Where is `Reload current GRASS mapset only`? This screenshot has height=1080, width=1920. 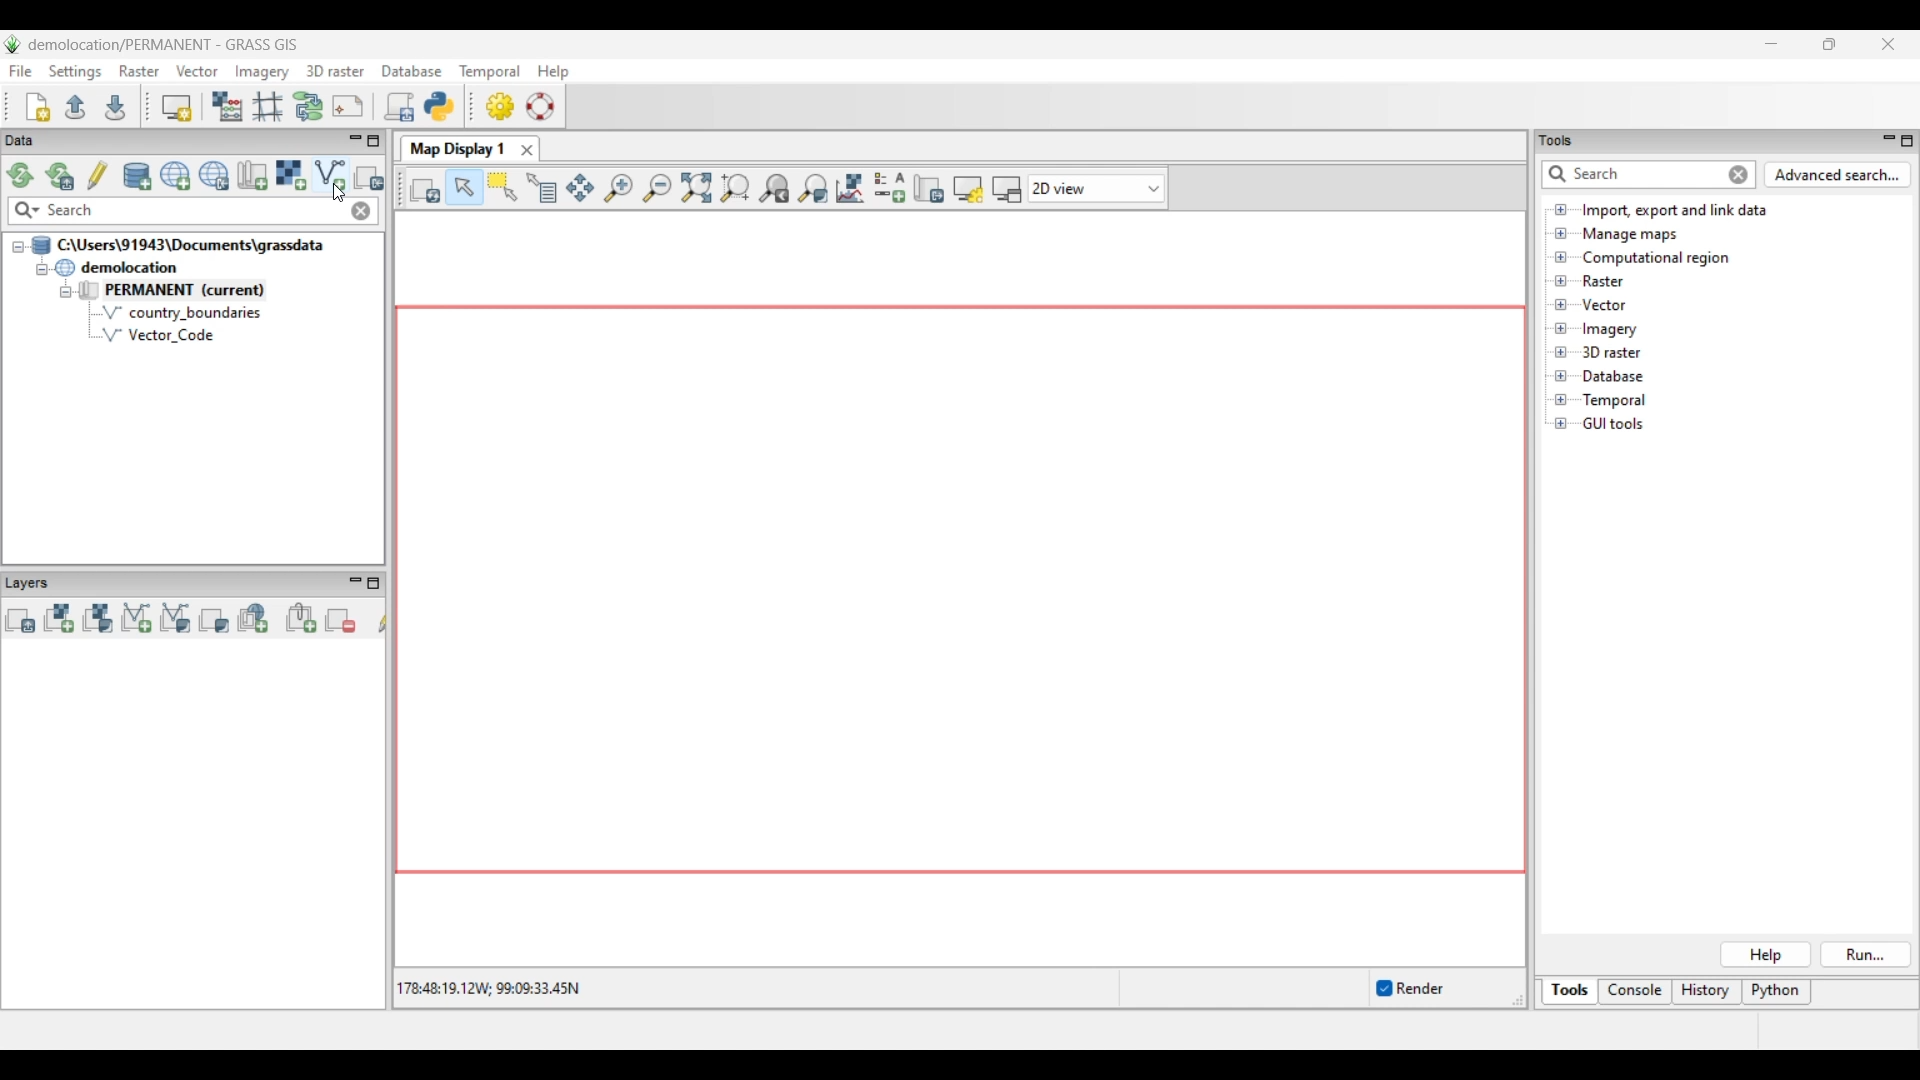
Reload current GRASS mapset only is located at coordinates (60, 176).